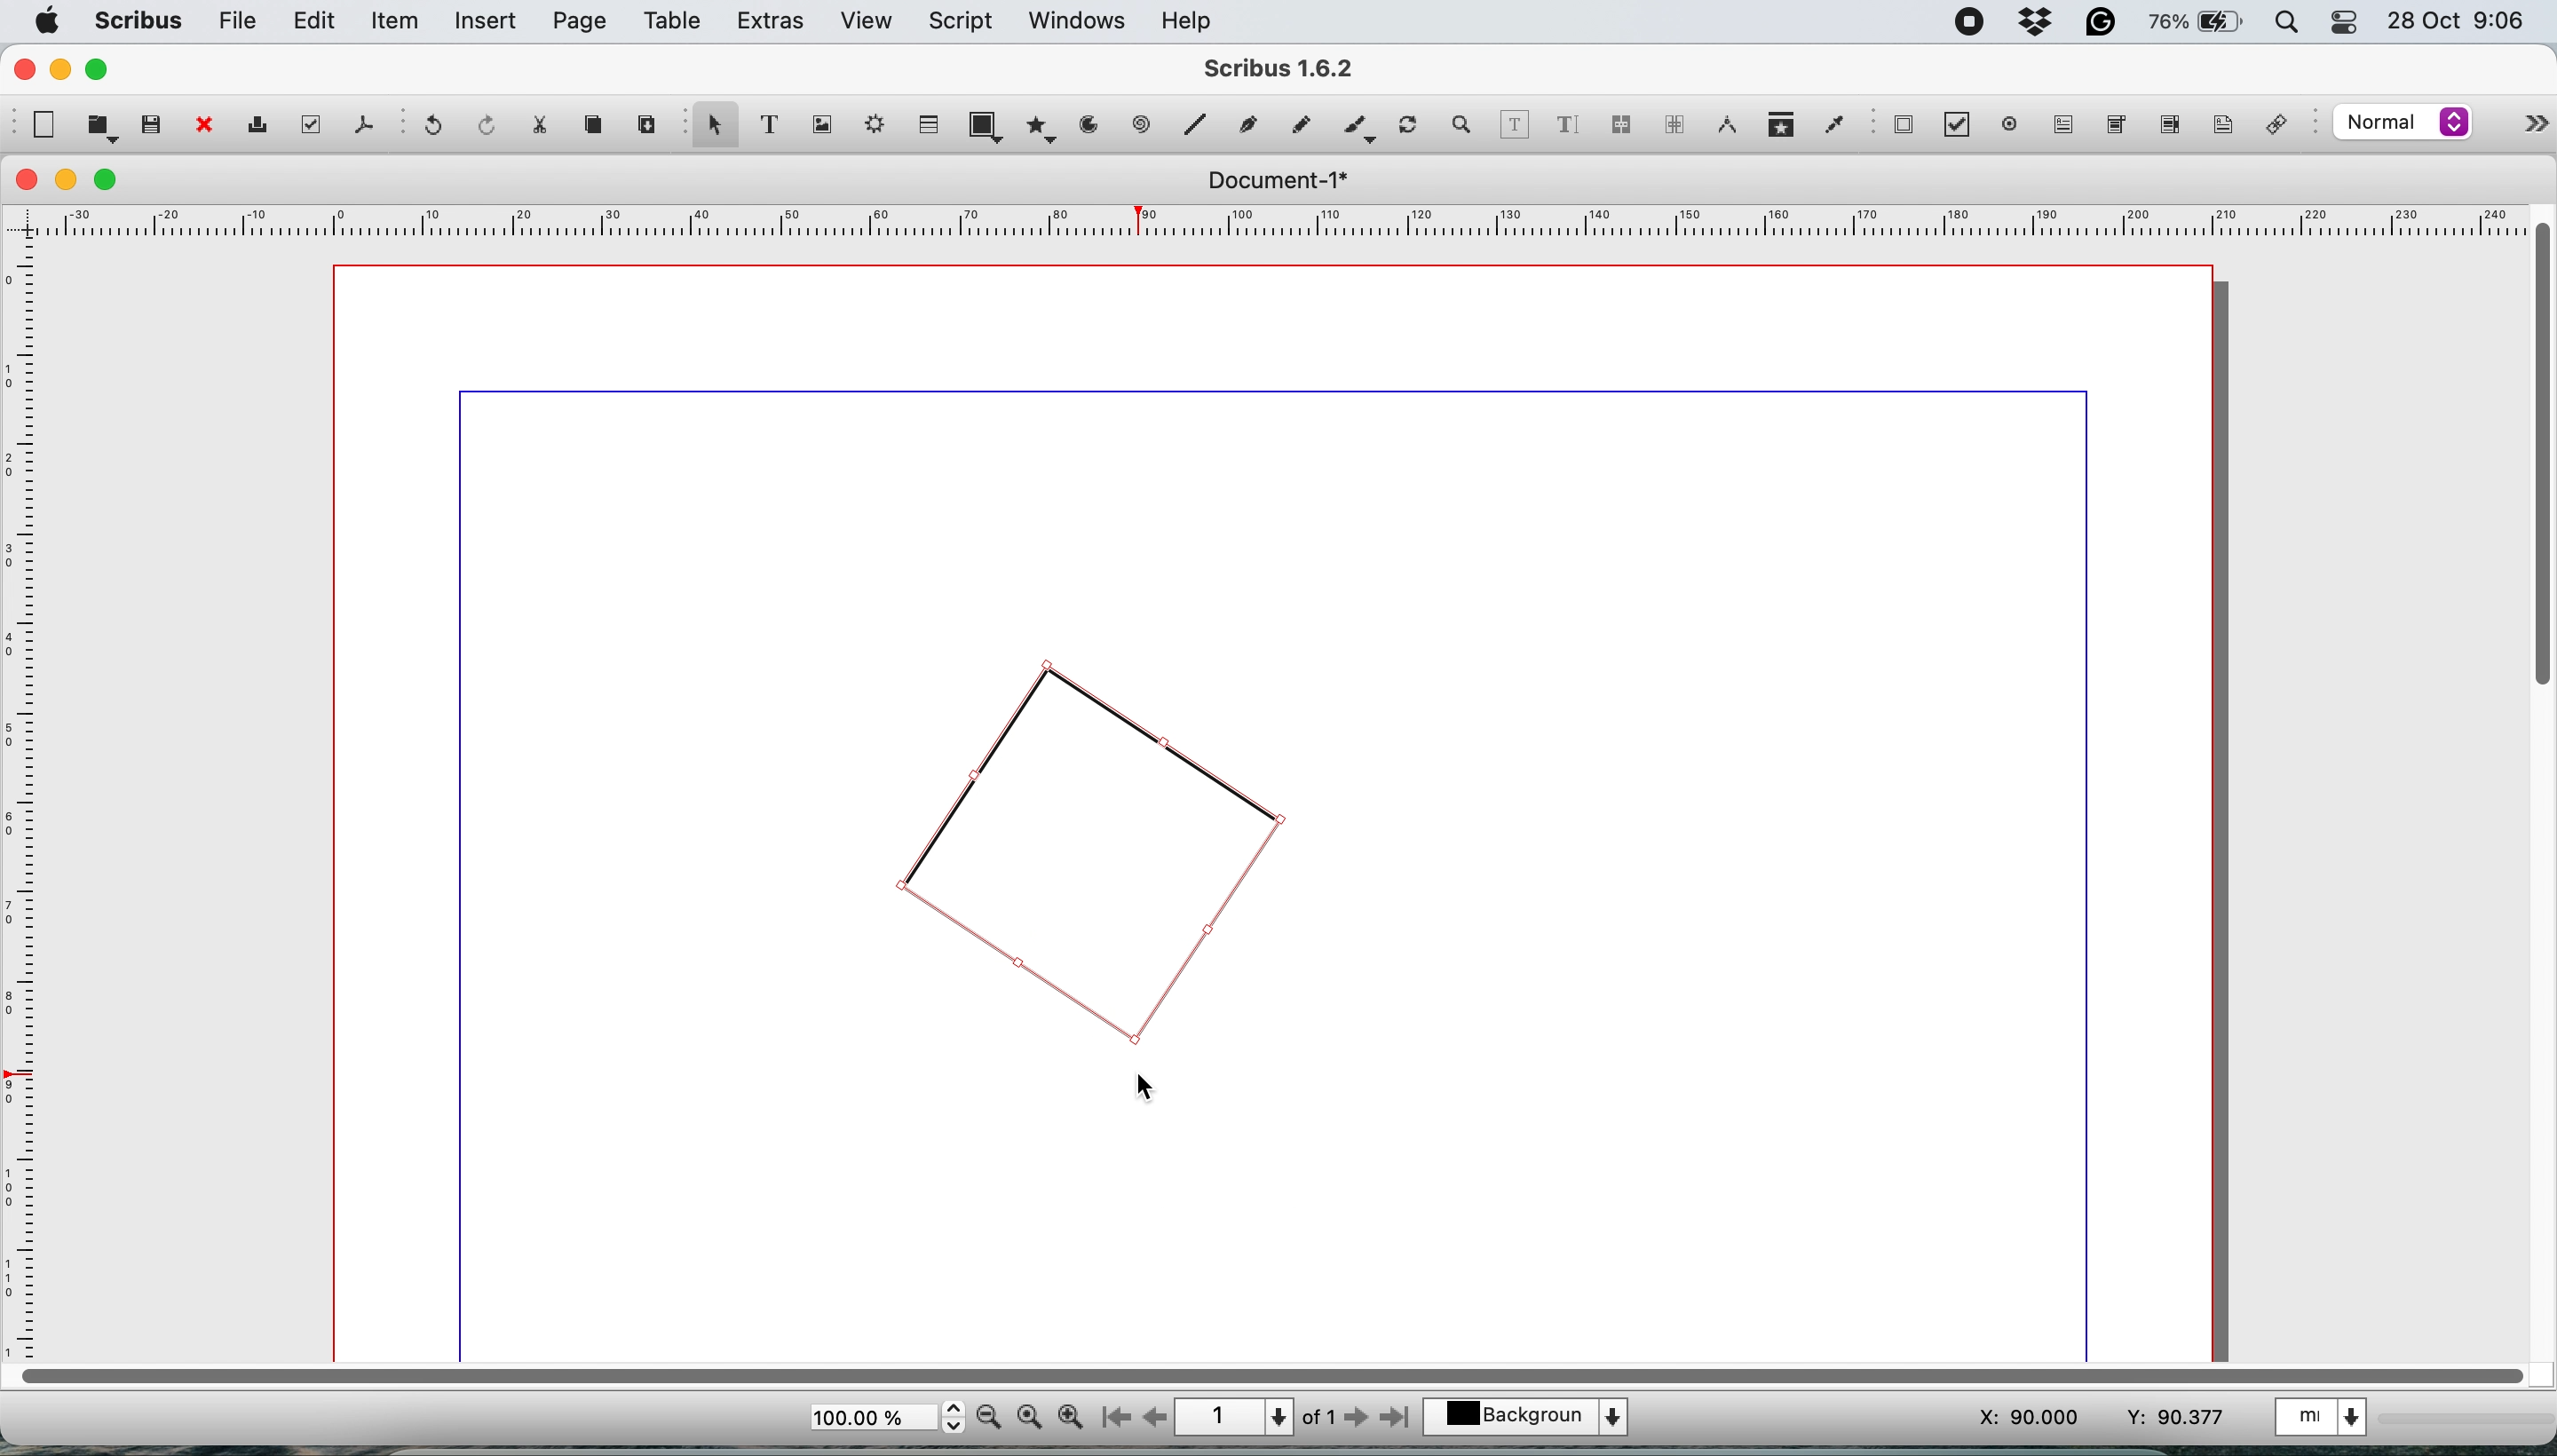 The width and height of the screenshot is (2557, 1456). Describe the element at coordinates (397, 24) in the screenshot. I see `item` at that location.